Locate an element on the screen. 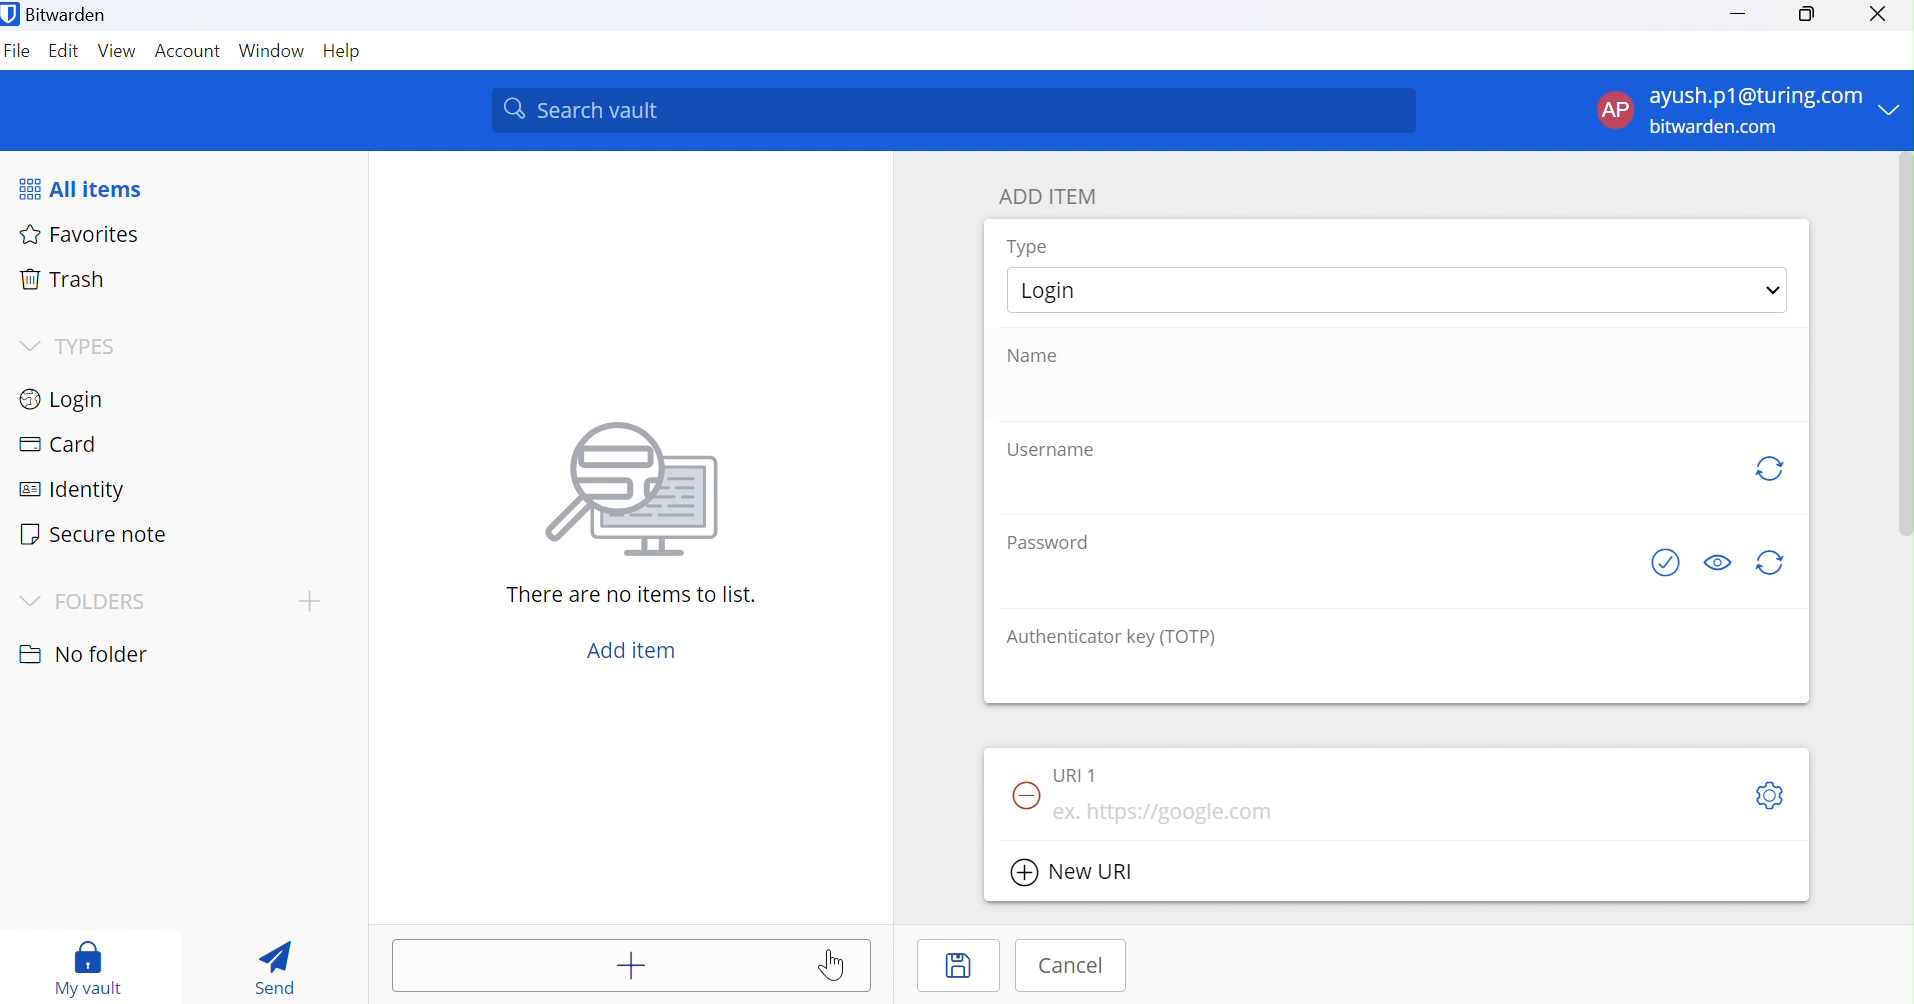  TYPES is located at coordinates (68, 347).